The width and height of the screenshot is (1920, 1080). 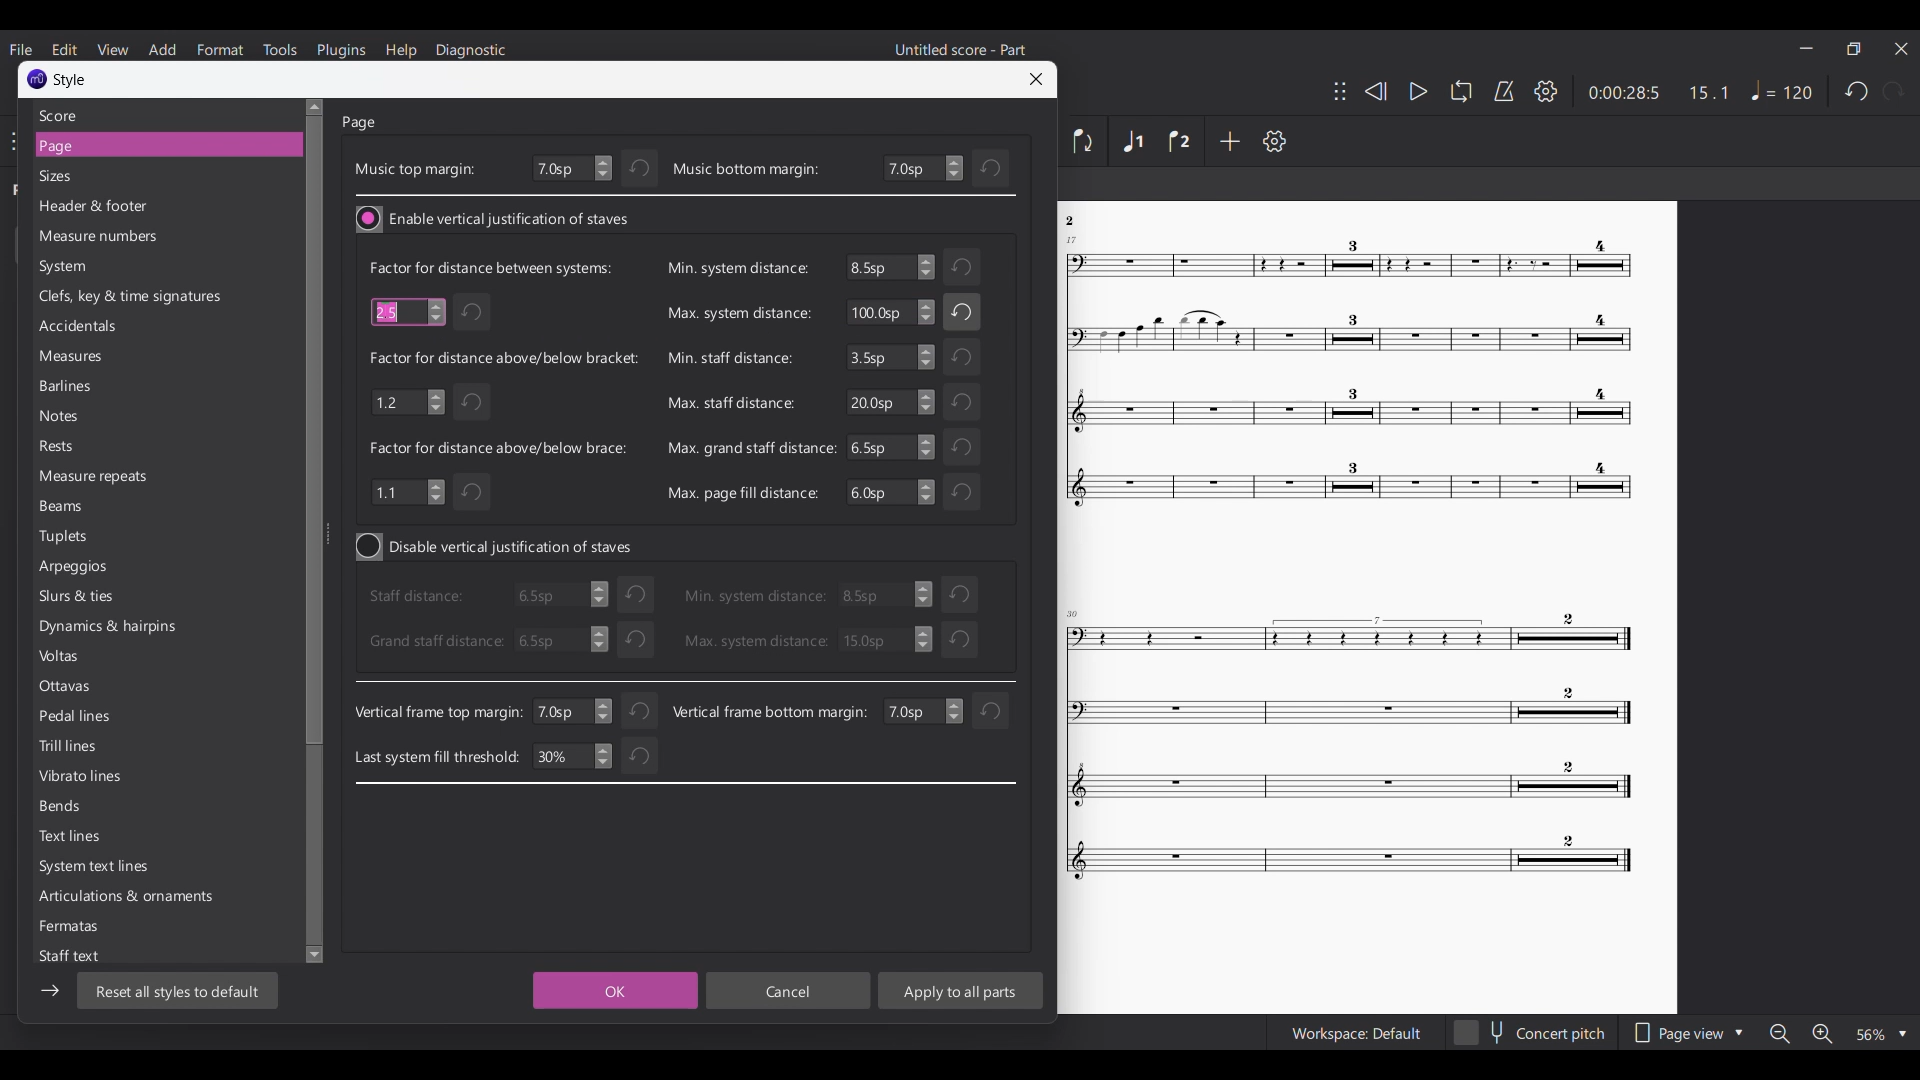 I want to click on Plugins menu, so click(x=341, y=50).